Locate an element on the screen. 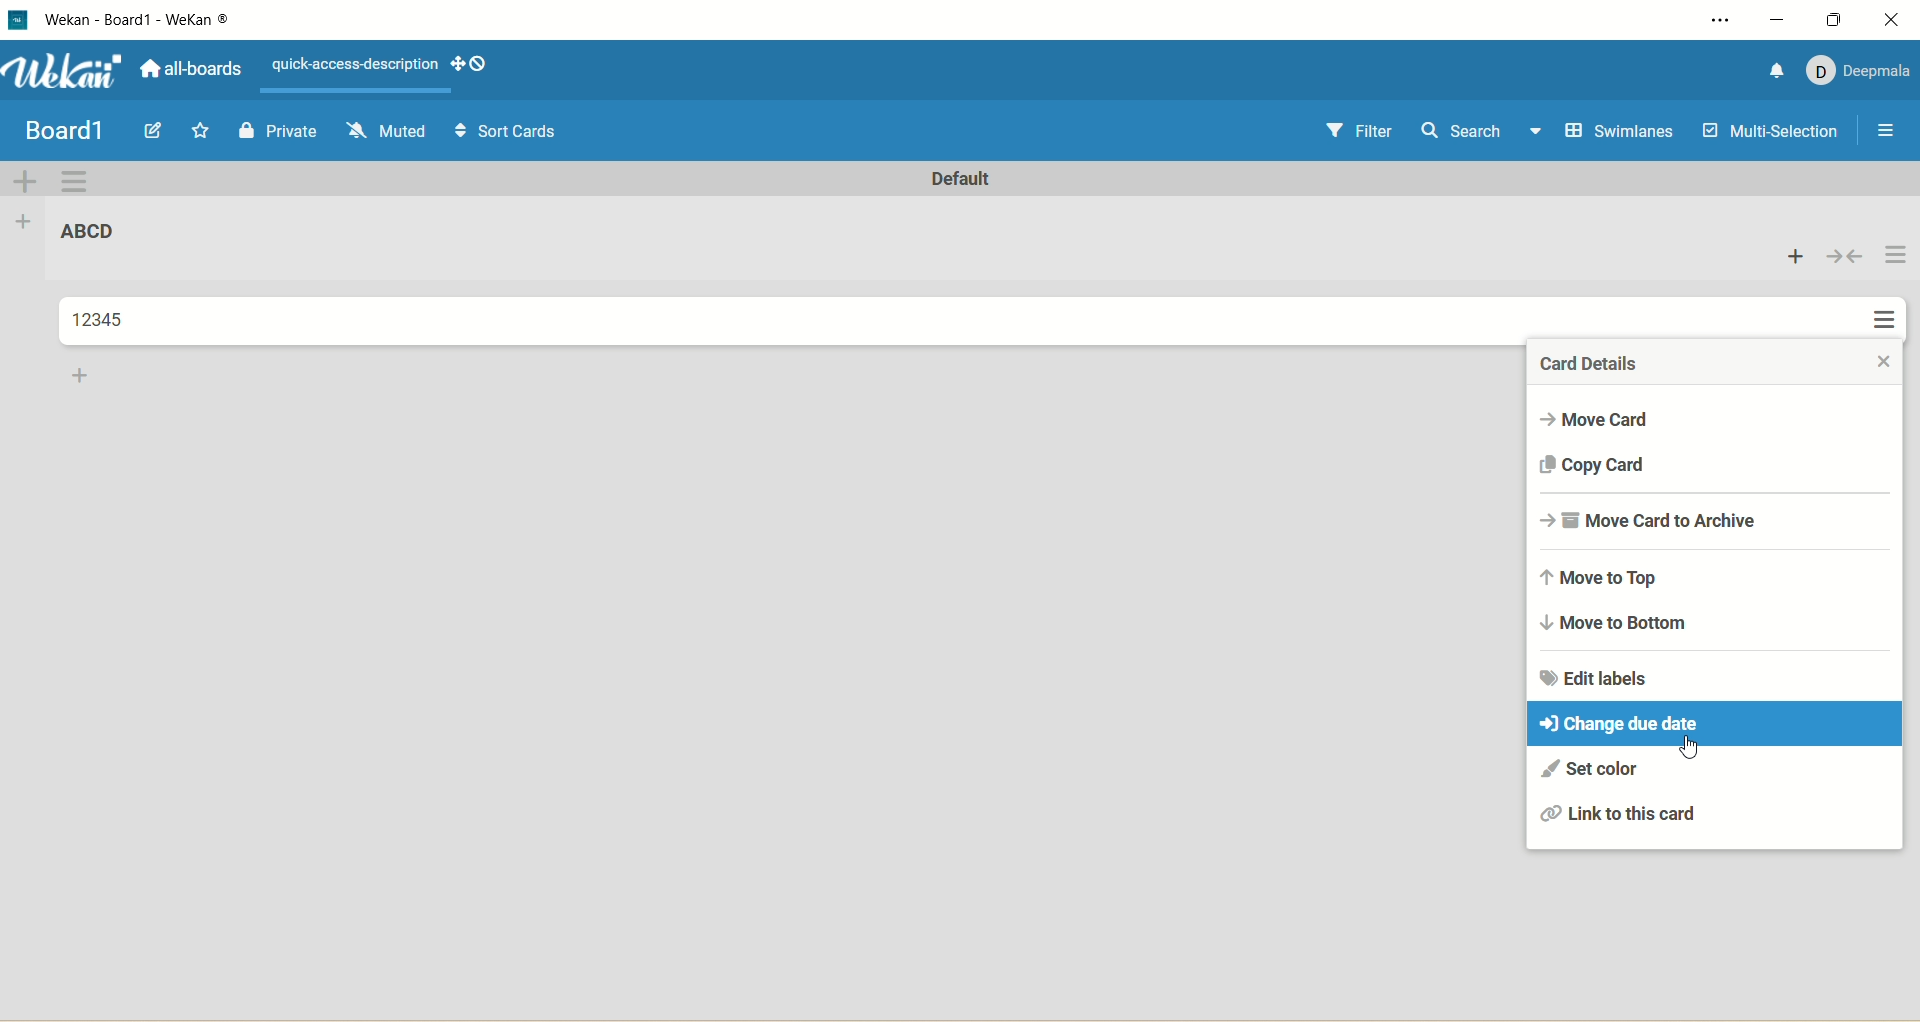 This screenshot has height=1022, width=1920. move card to archive is located at coordinates (1653, 519).